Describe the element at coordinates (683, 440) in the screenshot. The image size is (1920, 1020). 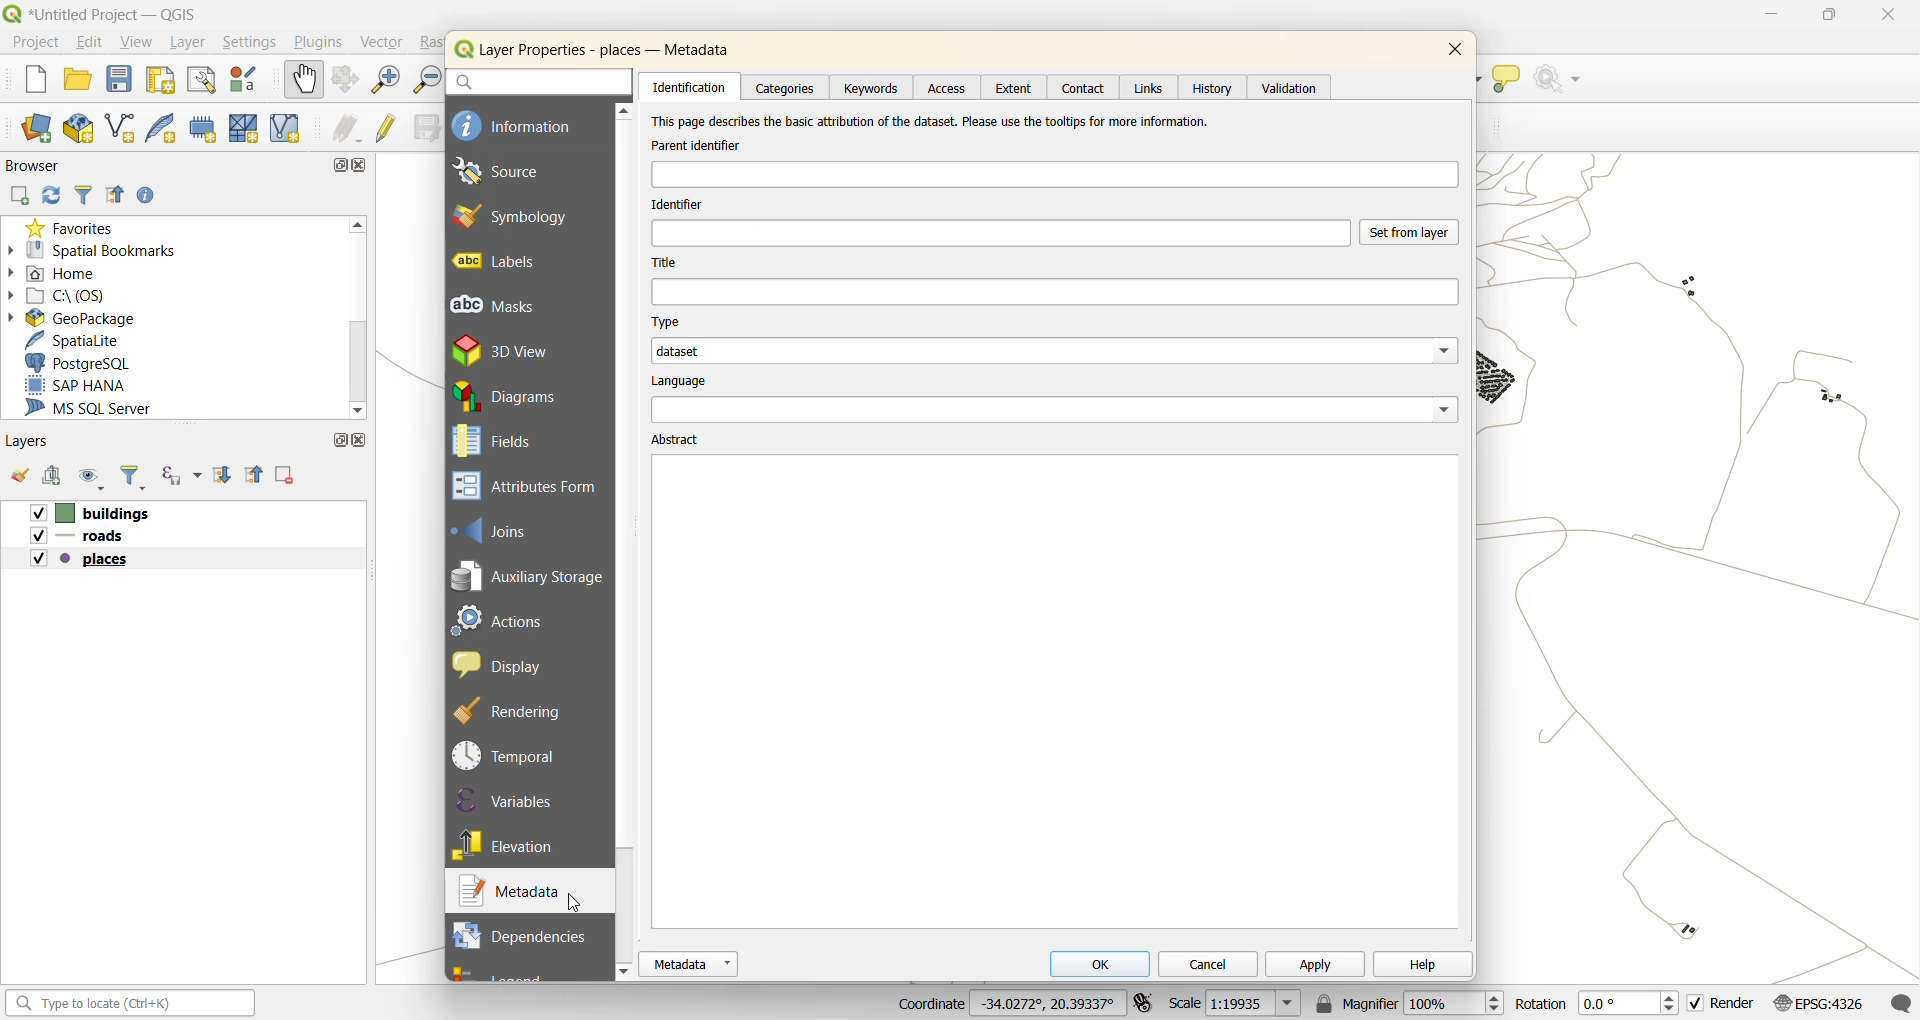
I see `abstract` at that location.